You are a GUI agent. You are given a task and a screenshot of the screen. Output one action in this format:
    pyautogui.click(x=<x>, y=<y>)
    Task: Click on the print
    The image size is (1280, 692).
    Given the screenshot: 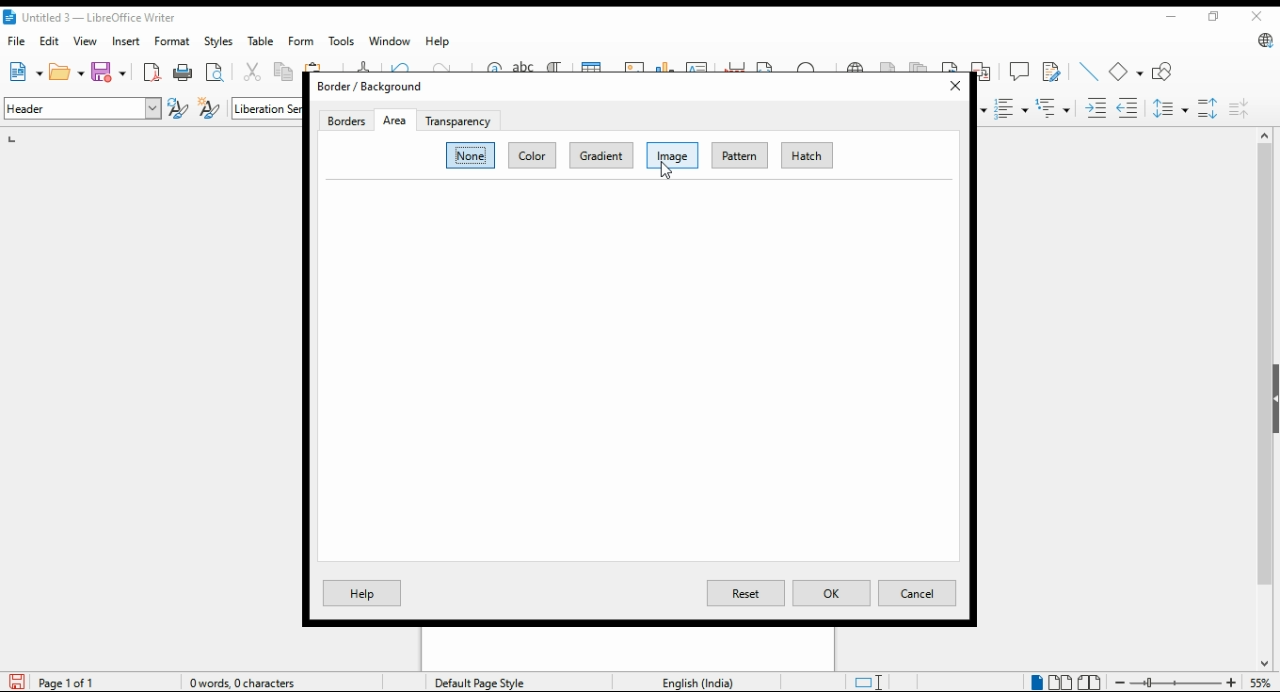 What is the action you would take?
    pyautogui.click(x=184, y=72)
    